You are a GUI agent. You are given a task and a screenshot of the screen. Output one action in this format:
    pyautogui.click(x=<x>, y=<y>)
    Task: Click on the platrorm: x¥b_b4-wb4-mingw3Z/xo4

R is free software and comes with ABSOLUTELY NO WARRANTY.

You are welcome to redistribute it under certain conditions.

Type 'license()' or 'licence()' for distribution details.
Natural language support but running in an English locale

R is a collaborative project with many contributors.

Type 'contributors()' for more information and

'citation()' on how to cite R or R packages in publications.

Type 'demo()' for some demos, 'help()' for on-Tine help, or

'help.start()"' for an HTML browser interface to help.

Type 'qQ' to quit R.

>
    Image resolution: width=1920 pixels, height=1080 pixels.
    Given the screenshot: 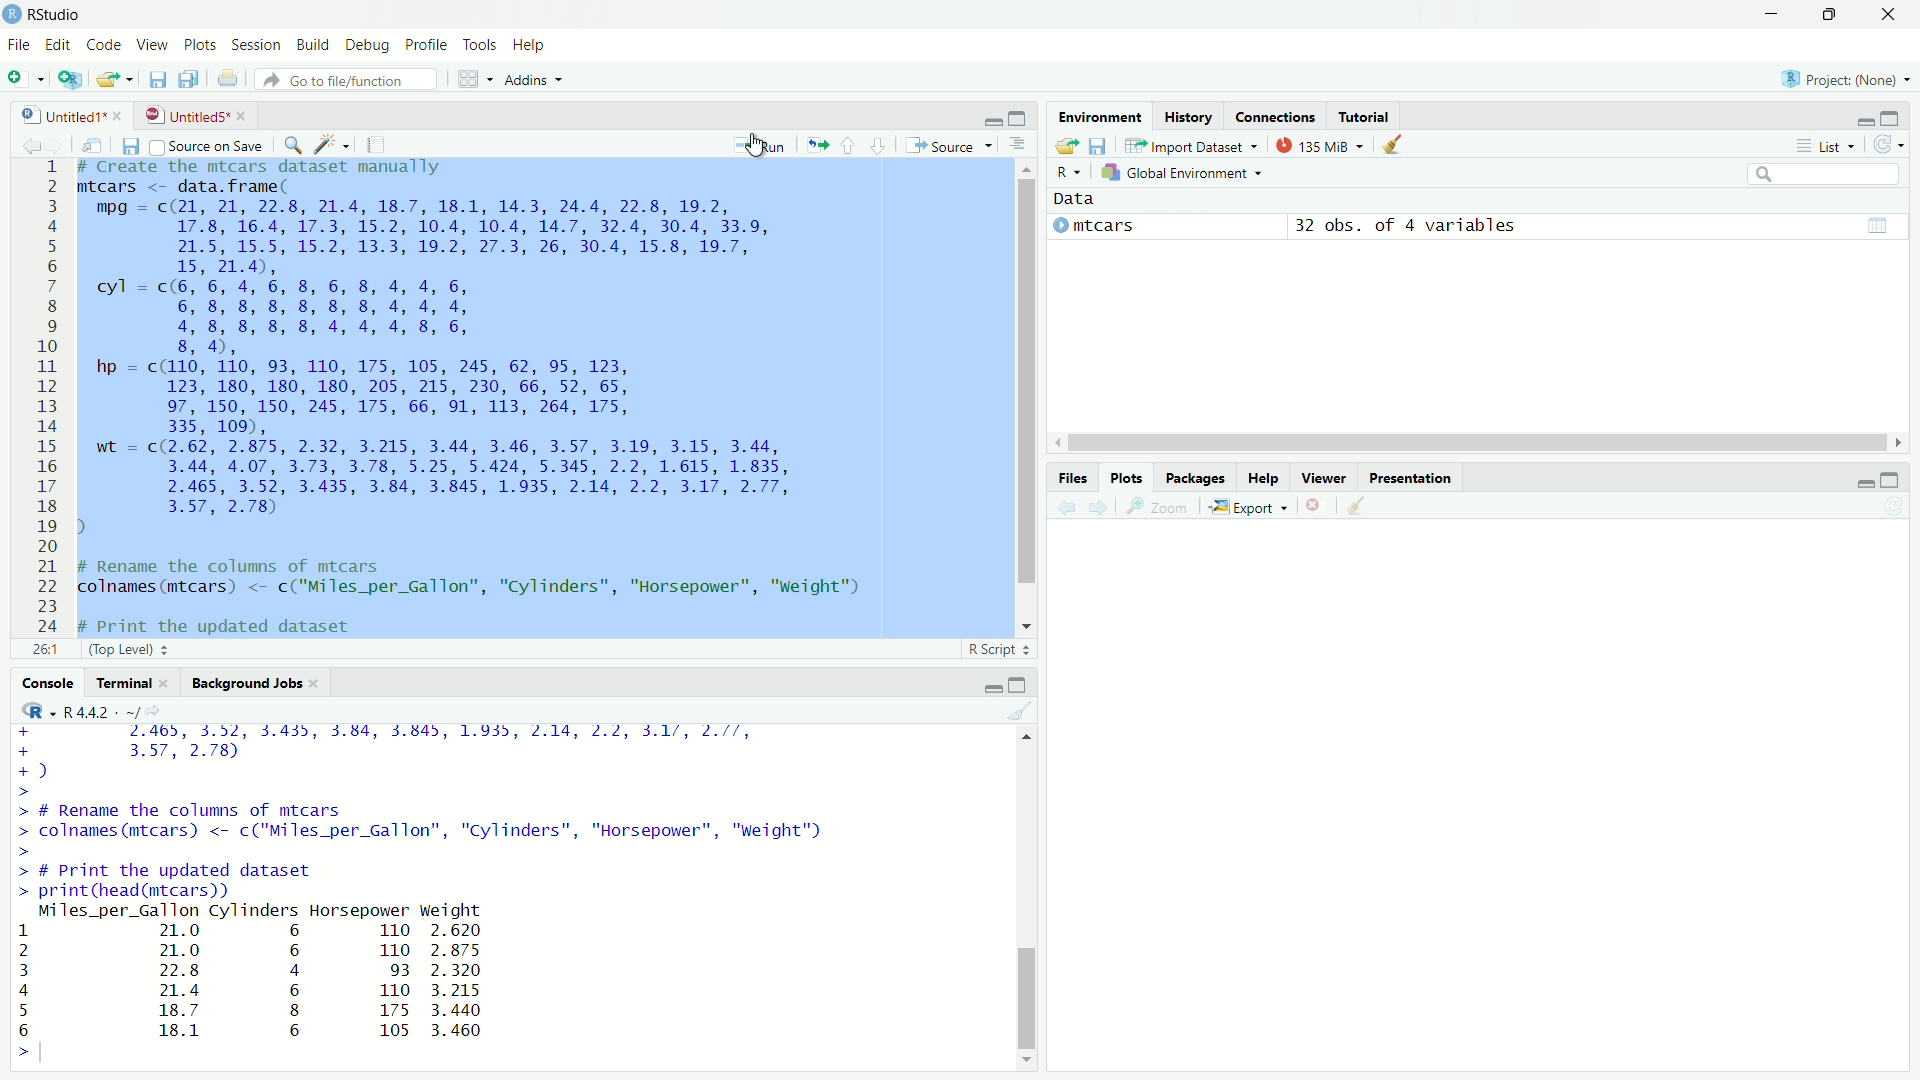 What is the action you would take?
    pyautogui.click(x=422, y=895)
    